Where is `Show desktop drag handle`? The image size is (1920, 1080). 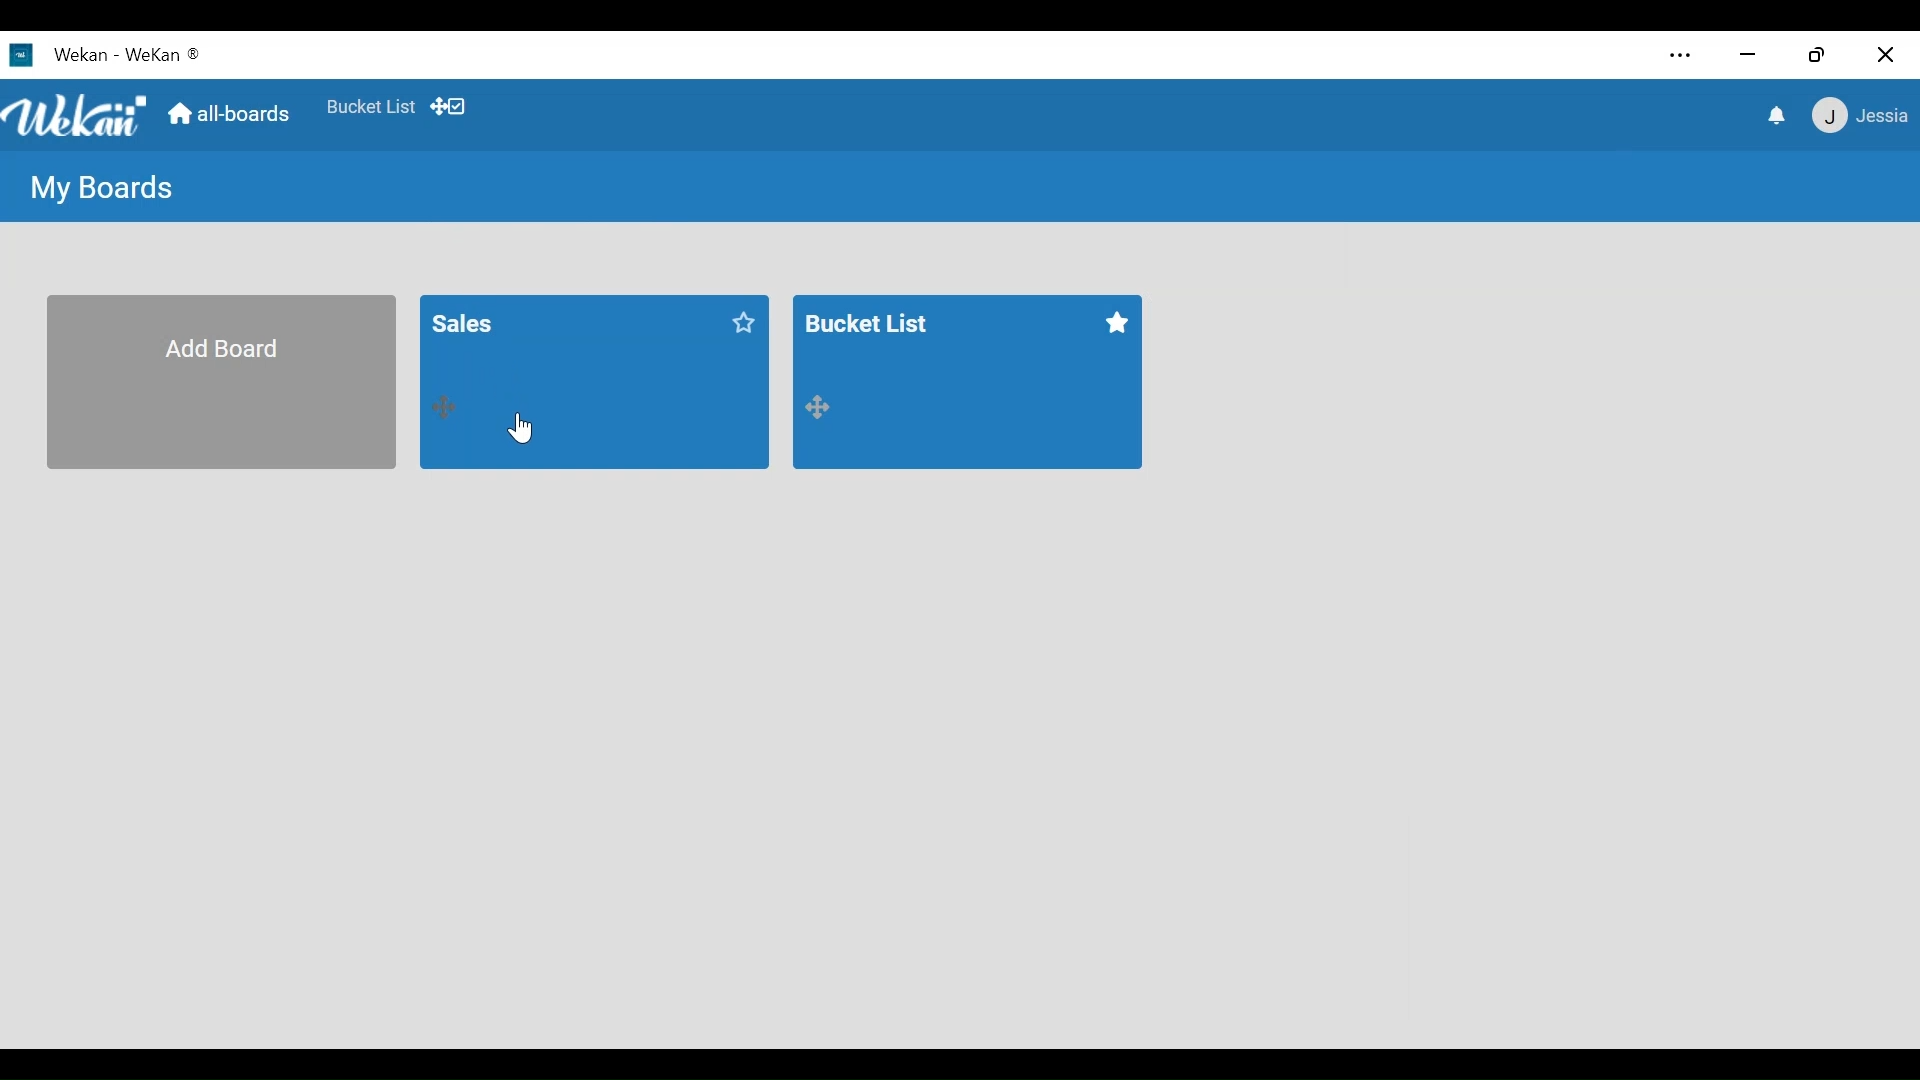 Show desktop drag handle is located at coordinates (449, 105).